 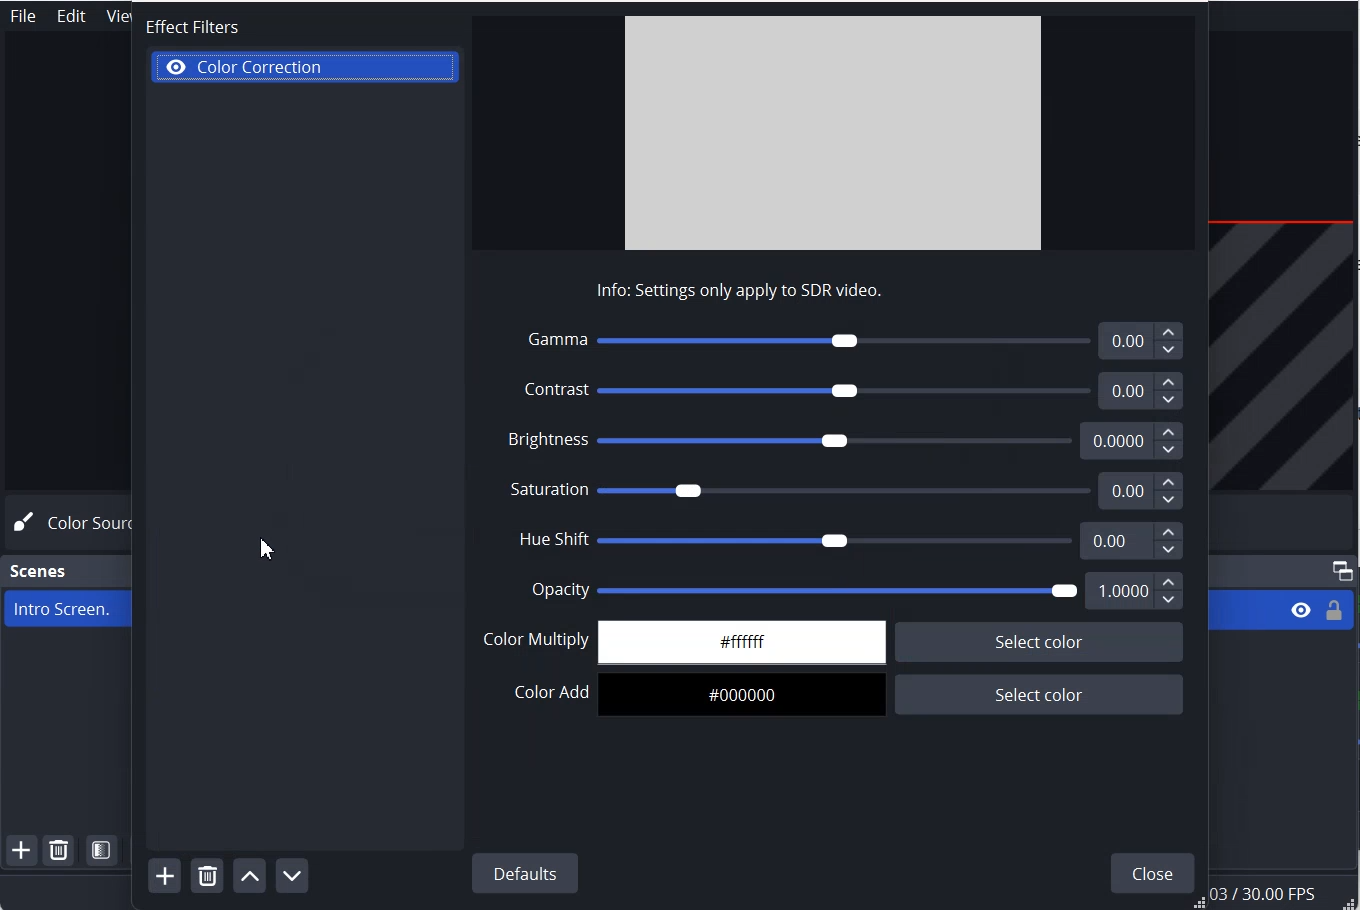 I want to click on Color Multiply , so click(x=834, y=641).